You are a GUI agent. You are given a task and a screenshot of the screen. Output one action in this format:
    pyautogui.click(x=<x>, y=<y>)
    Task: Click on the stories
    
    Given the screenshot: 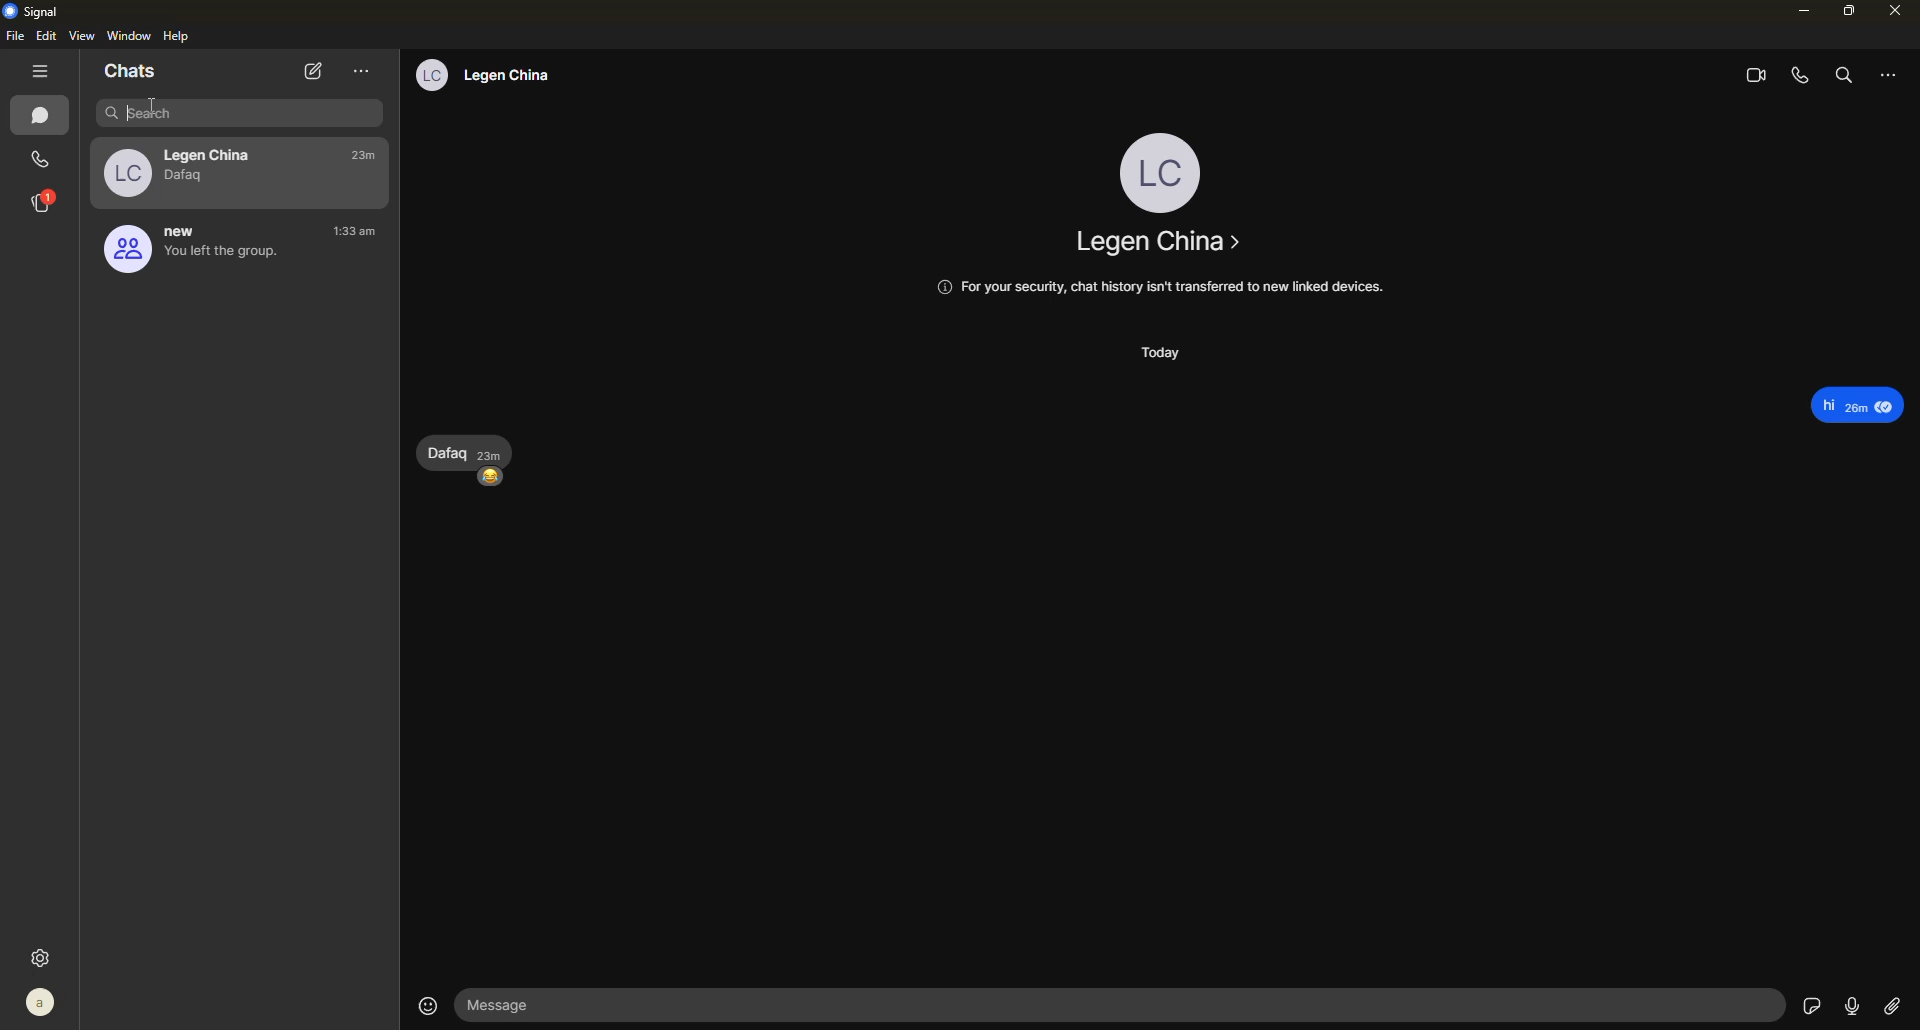 What is the action you would take?
    pyautogui.click(x=45, y=207)
    